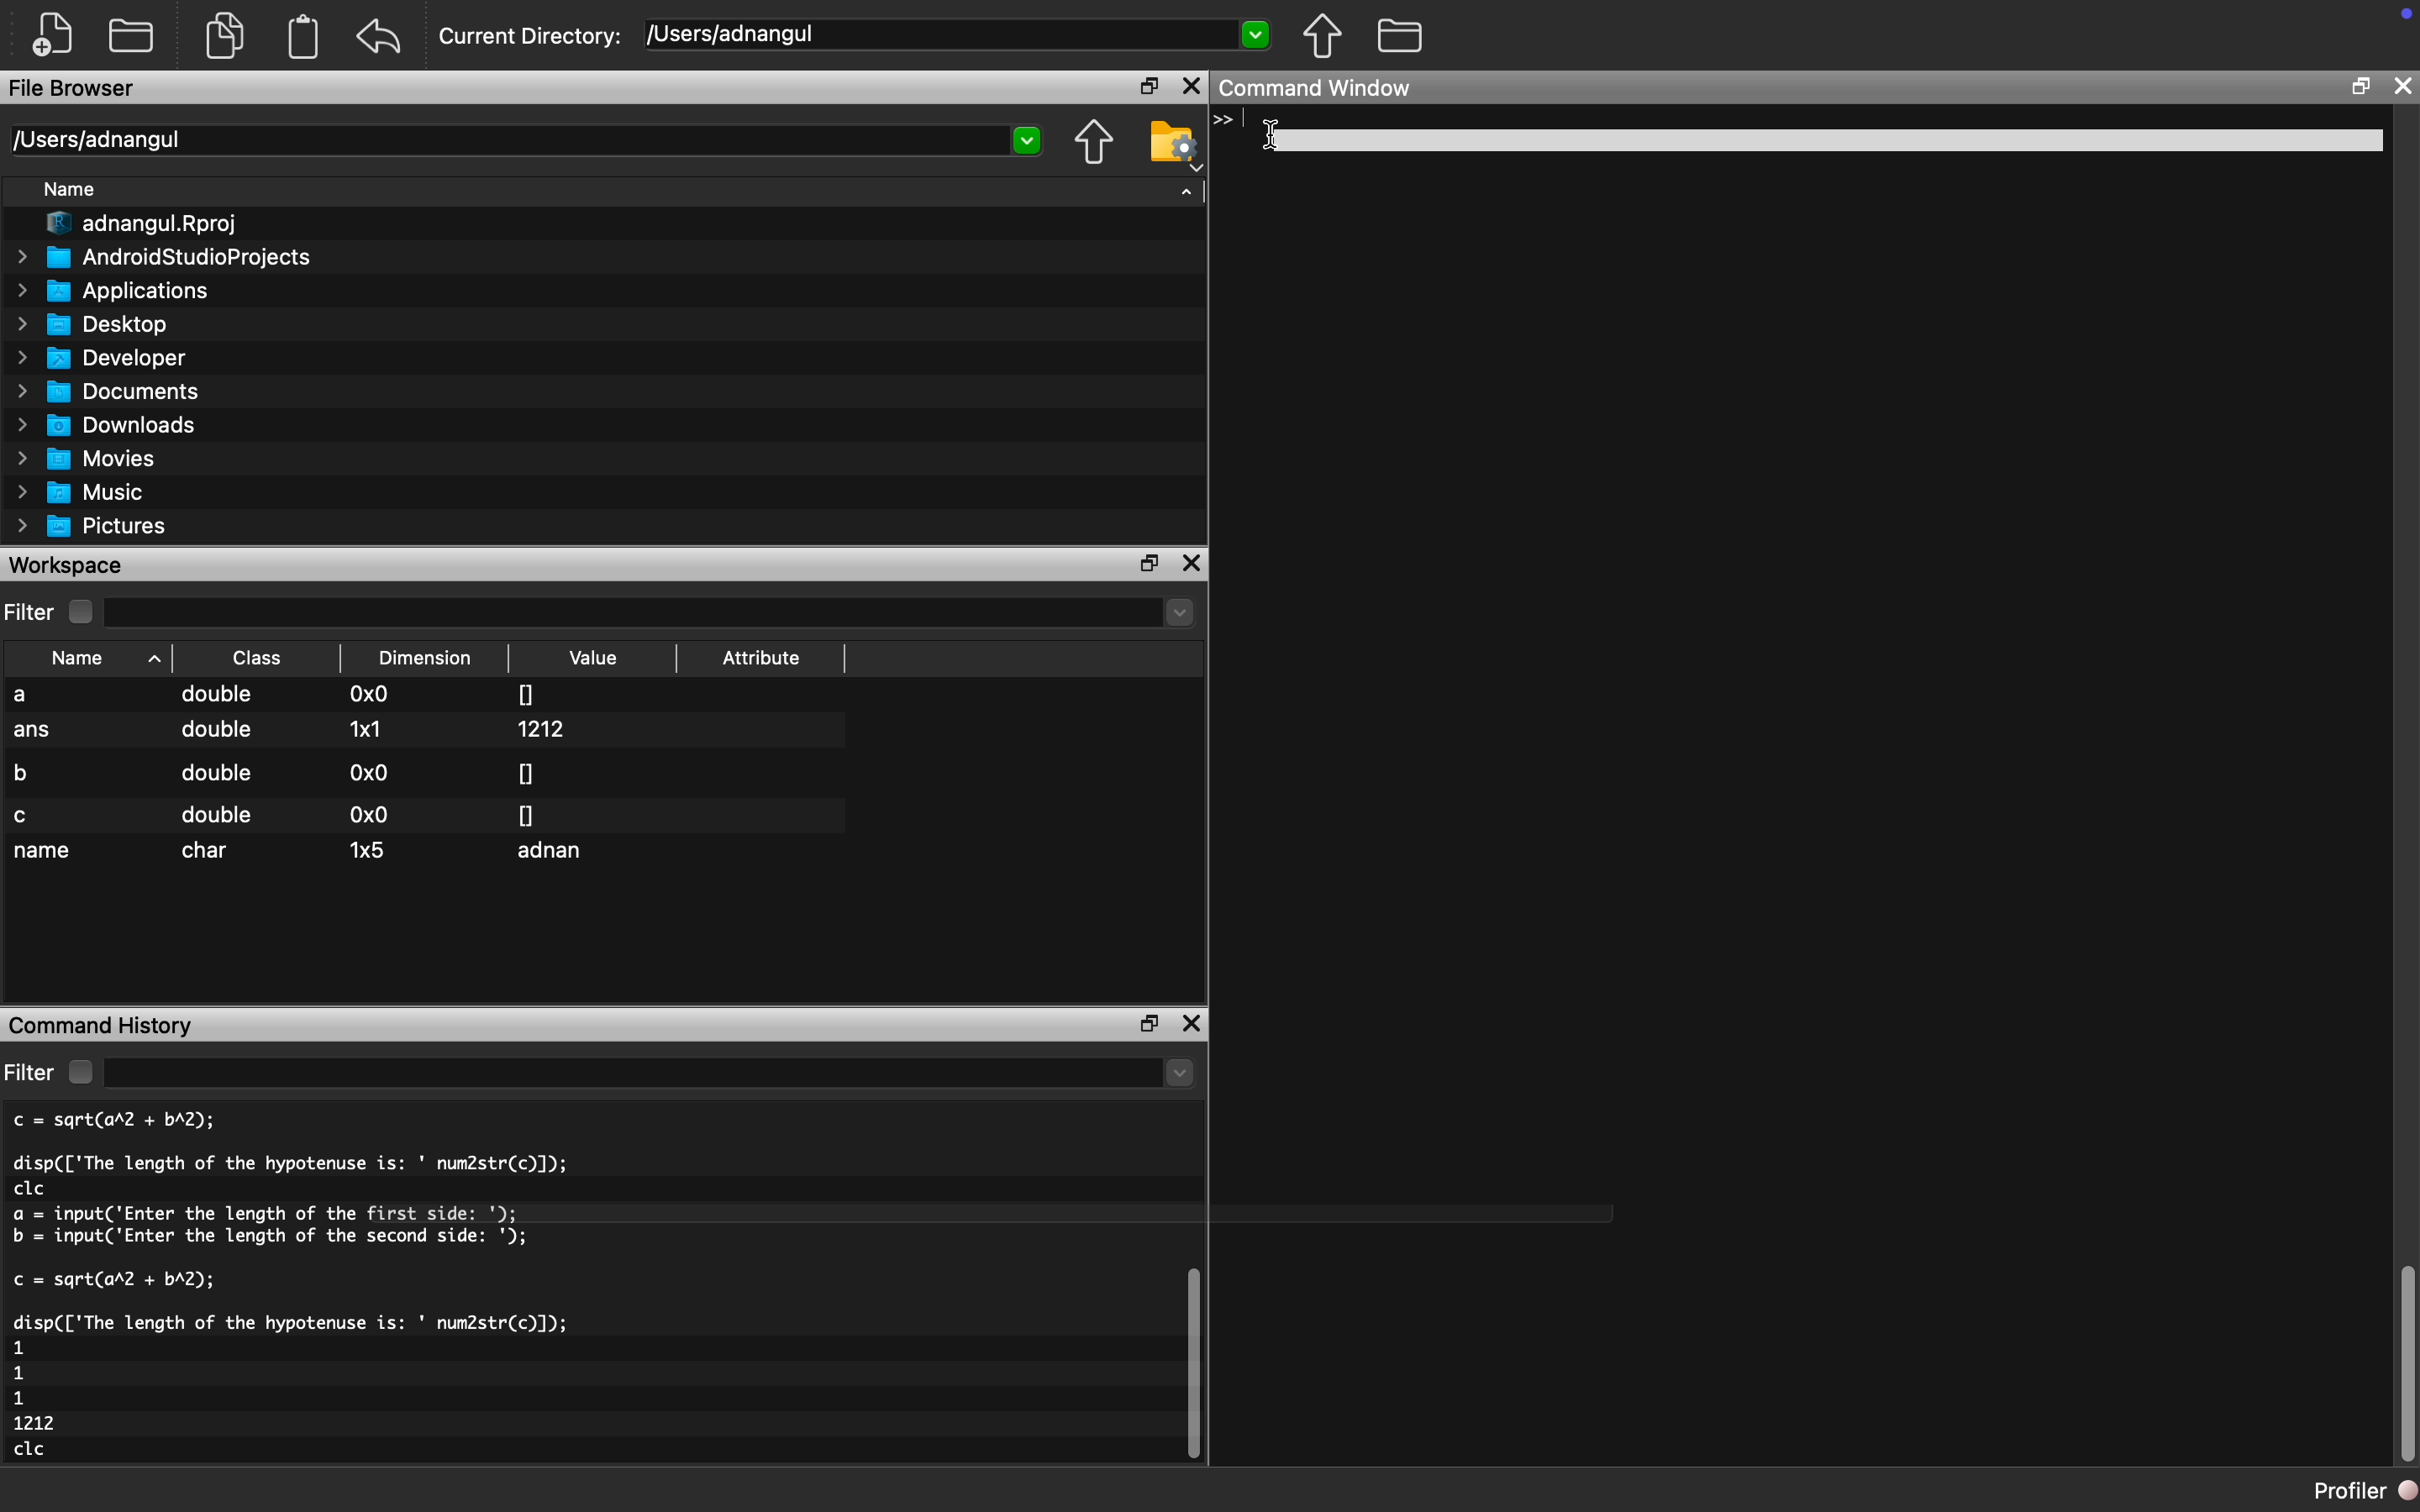 The width and height of the screenshot is (2420, 1512). What do you see at coordinates (2344, 1490) in the screenshot?
I see `profiler` at bounding box center [2344, 1490].